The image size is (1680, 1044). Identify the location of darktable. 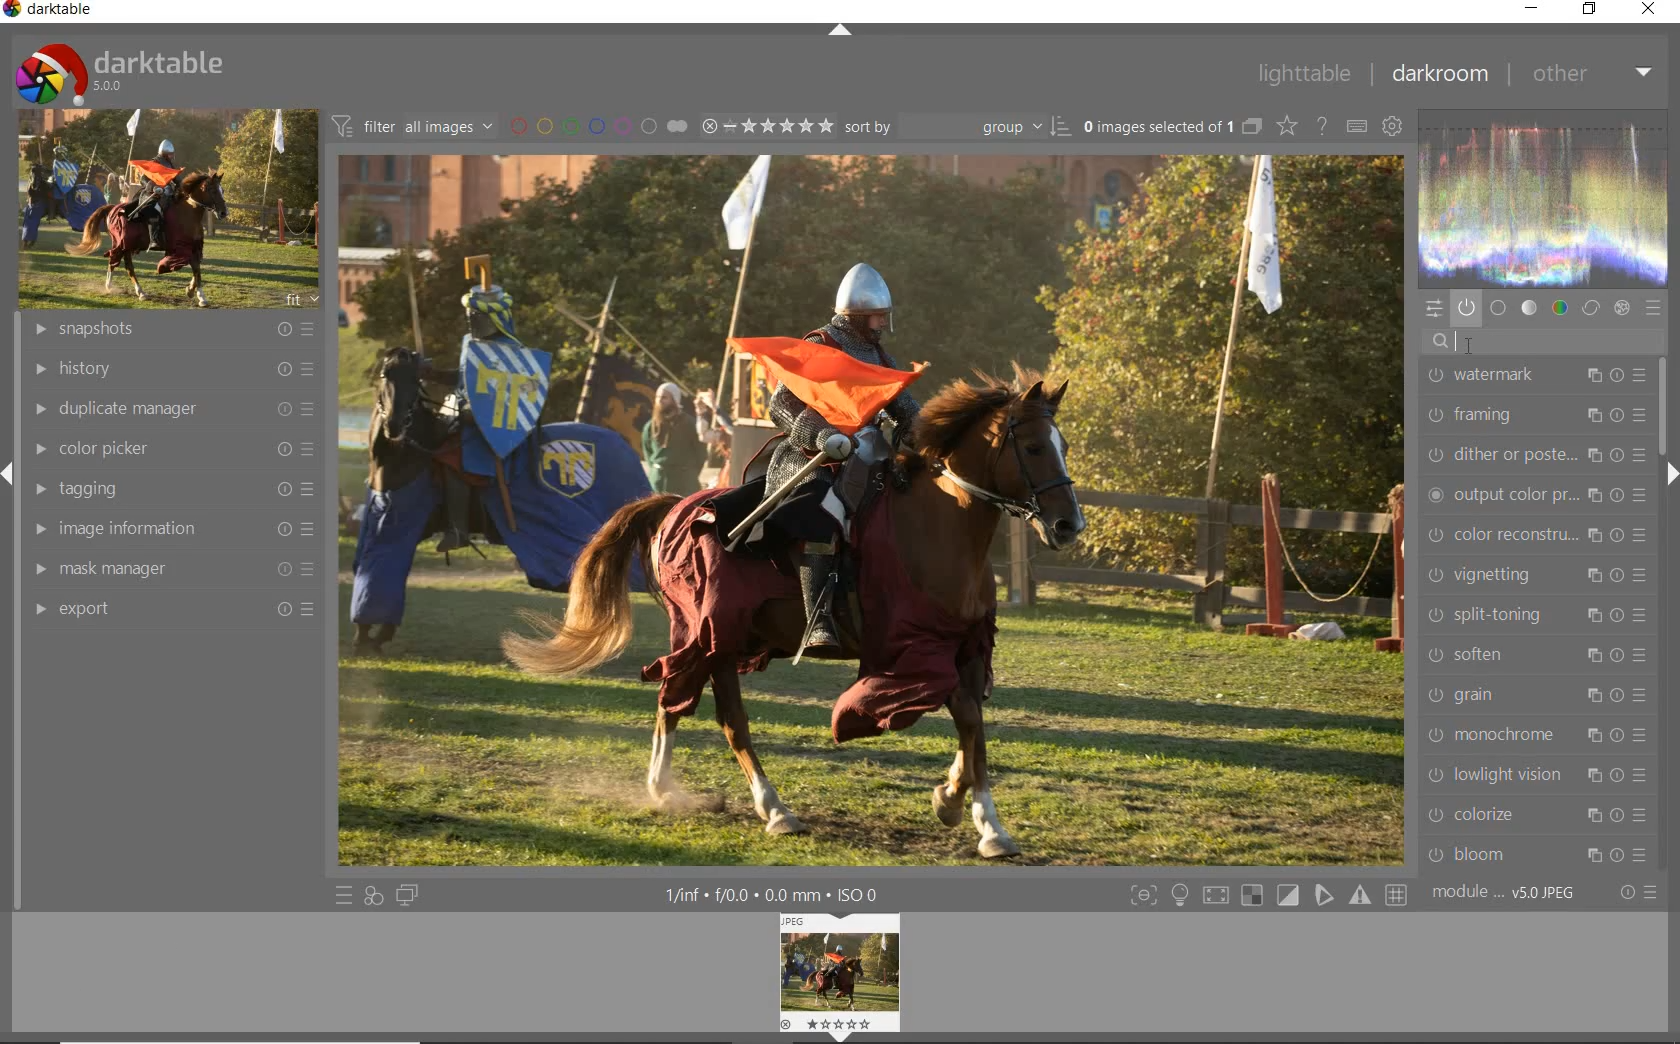
(118, 69).